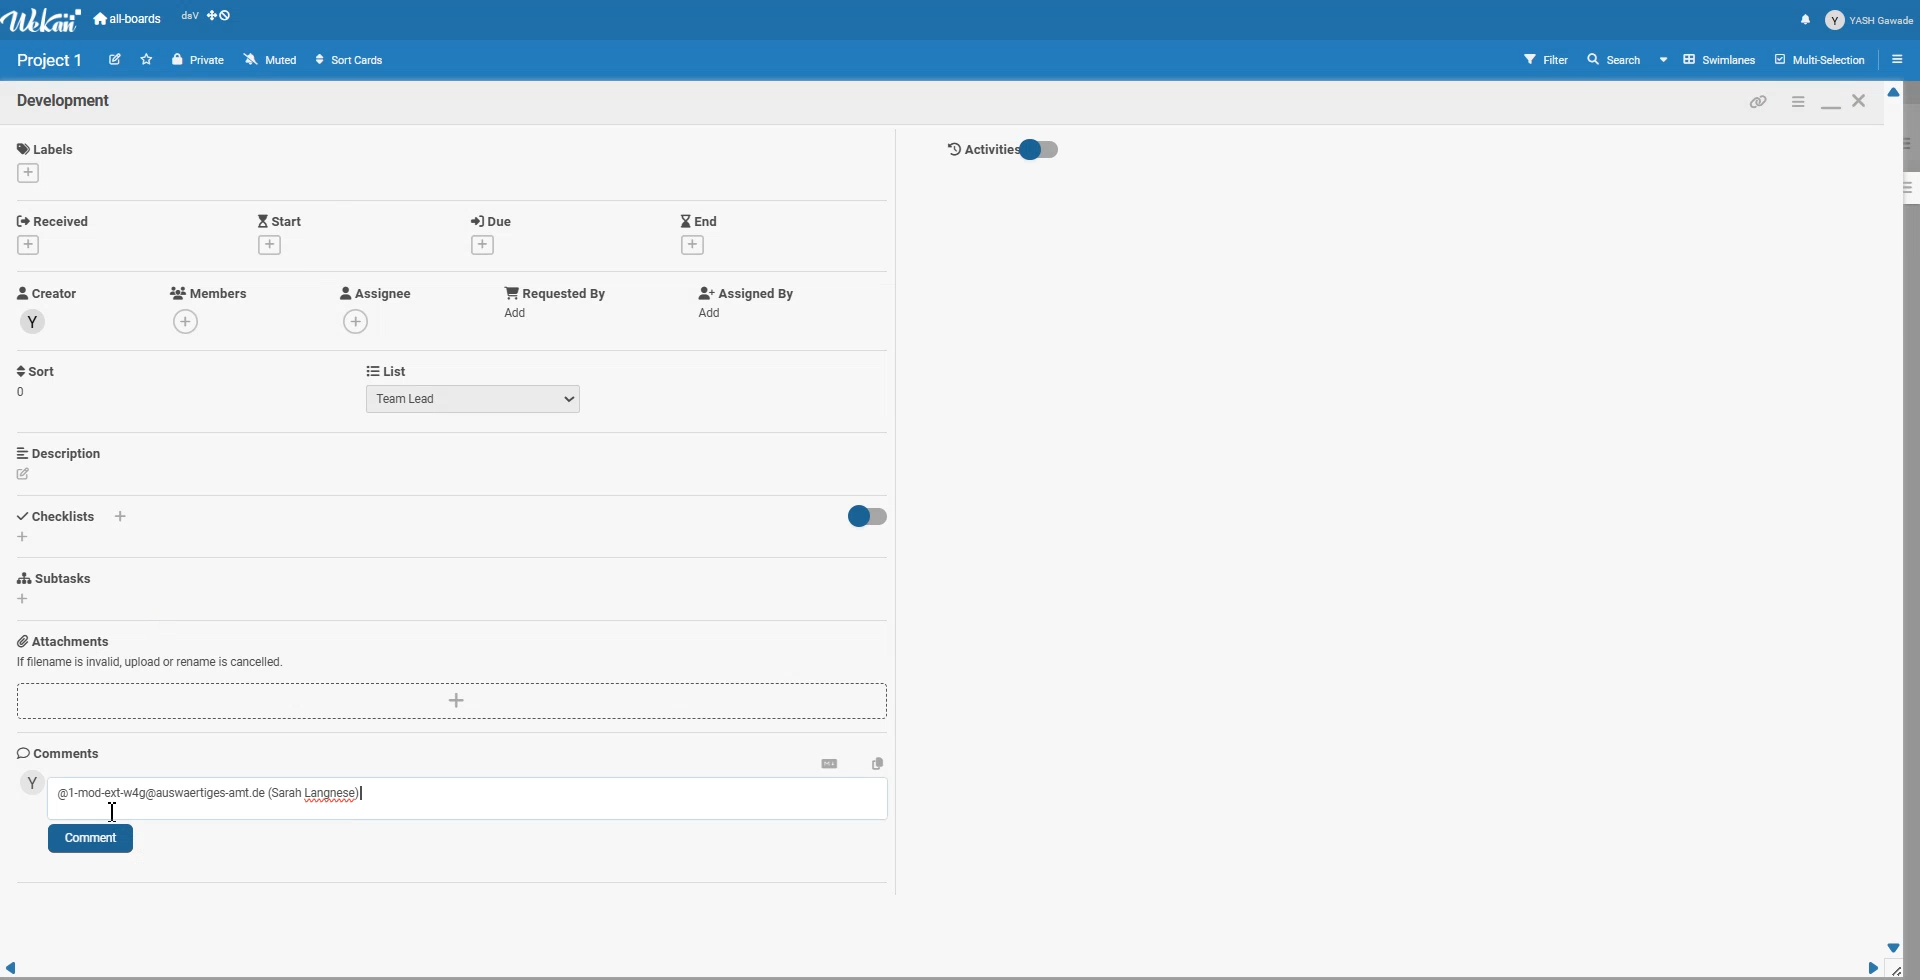 The image size is (1920, 980). I want to click on Activity Toggle, so click(1002, 150).